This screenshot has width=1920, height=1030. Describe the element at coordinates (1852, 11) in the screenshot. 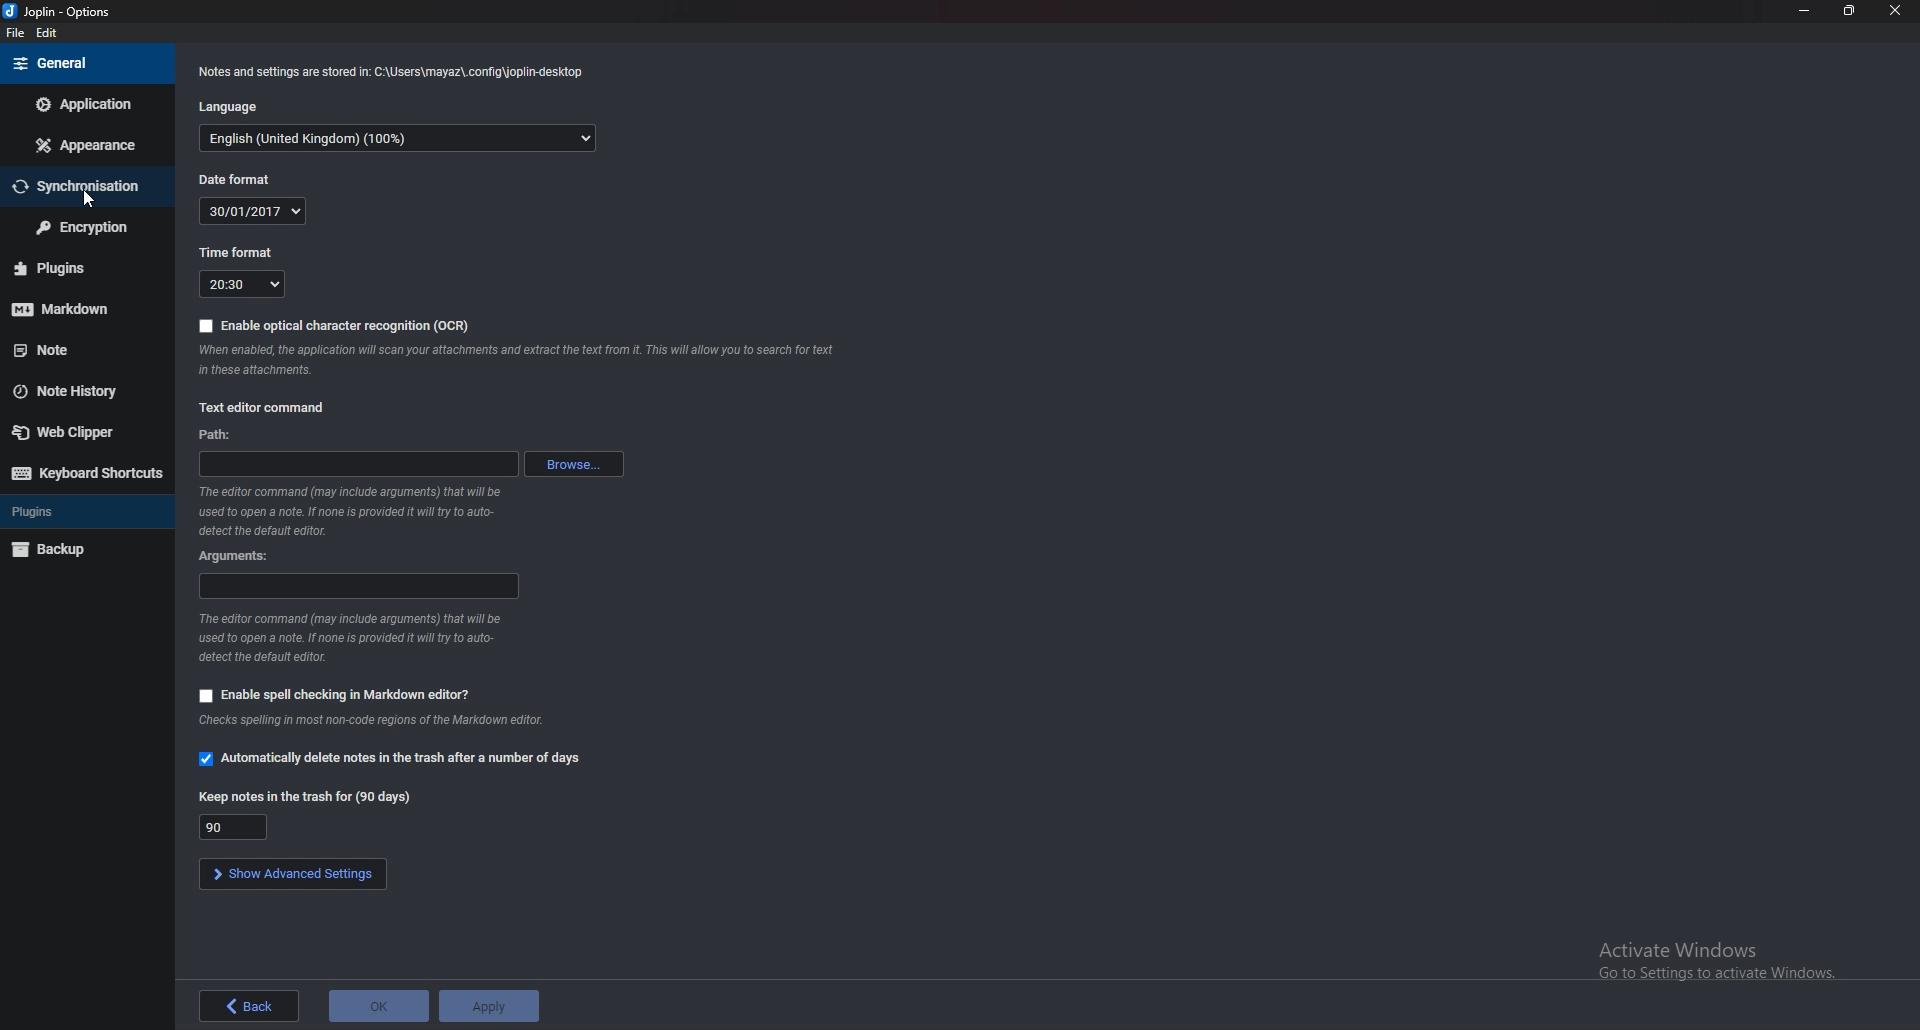

I see `resize` at that location.